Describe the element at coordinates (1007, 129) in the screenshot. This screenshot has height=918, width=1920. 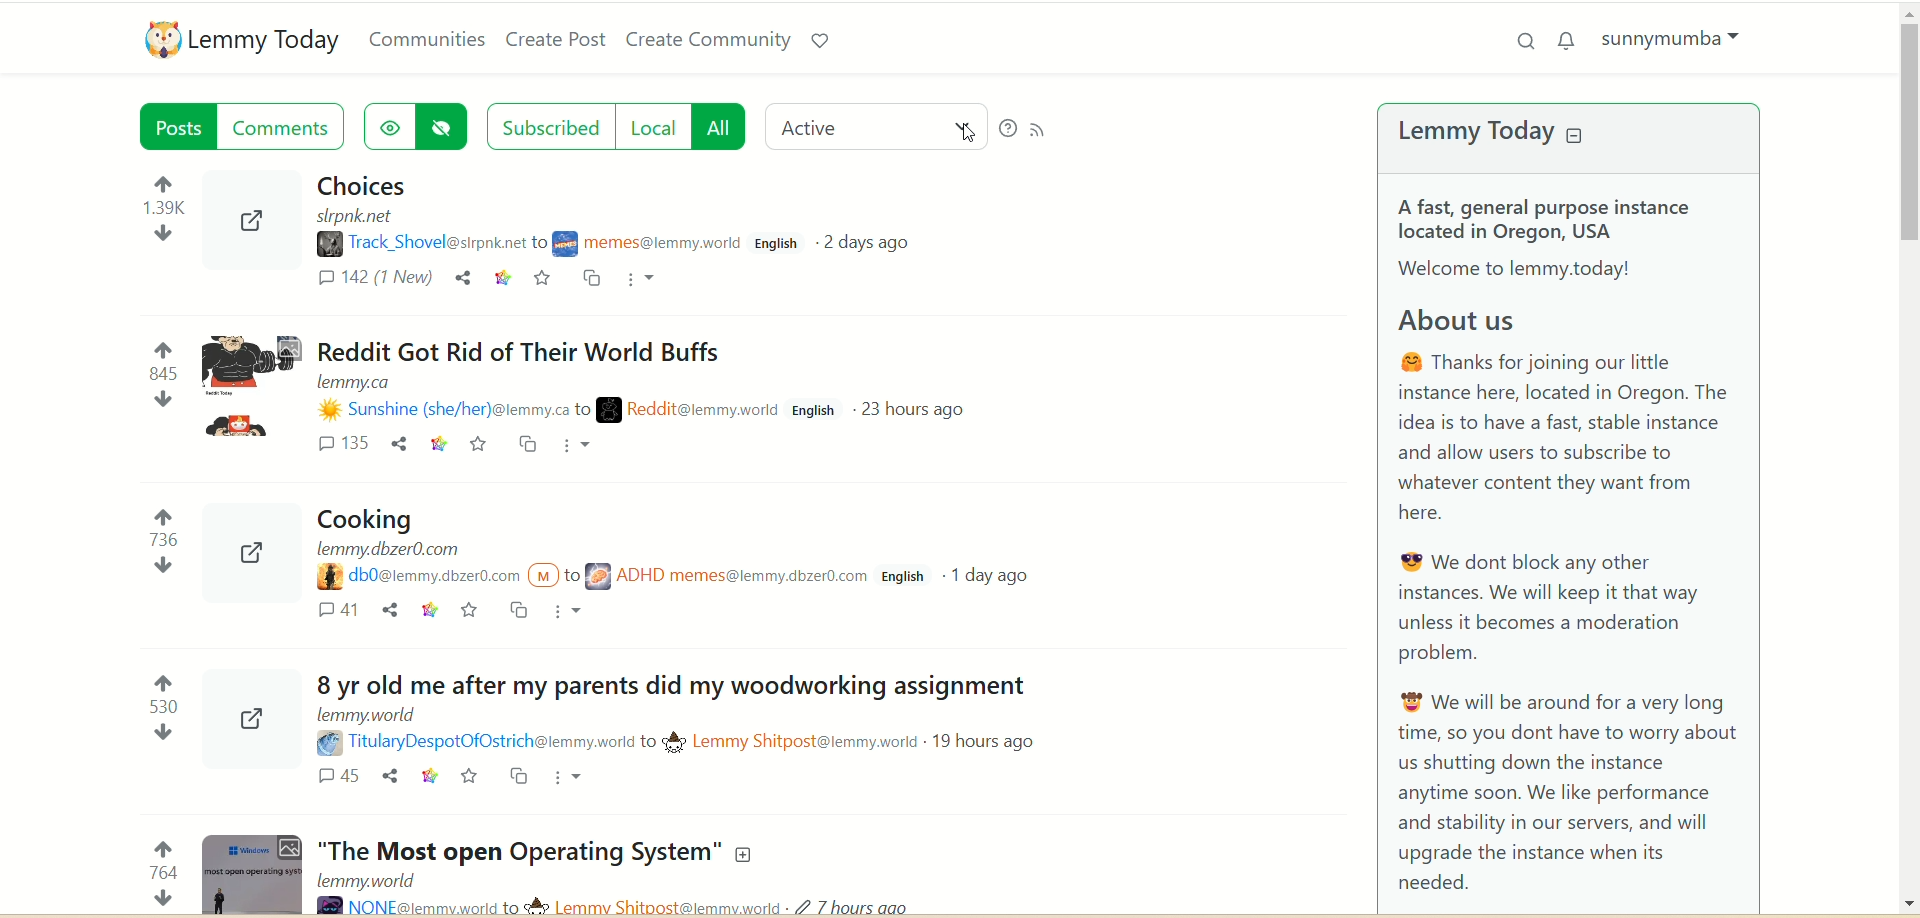
I see `help` at that location.